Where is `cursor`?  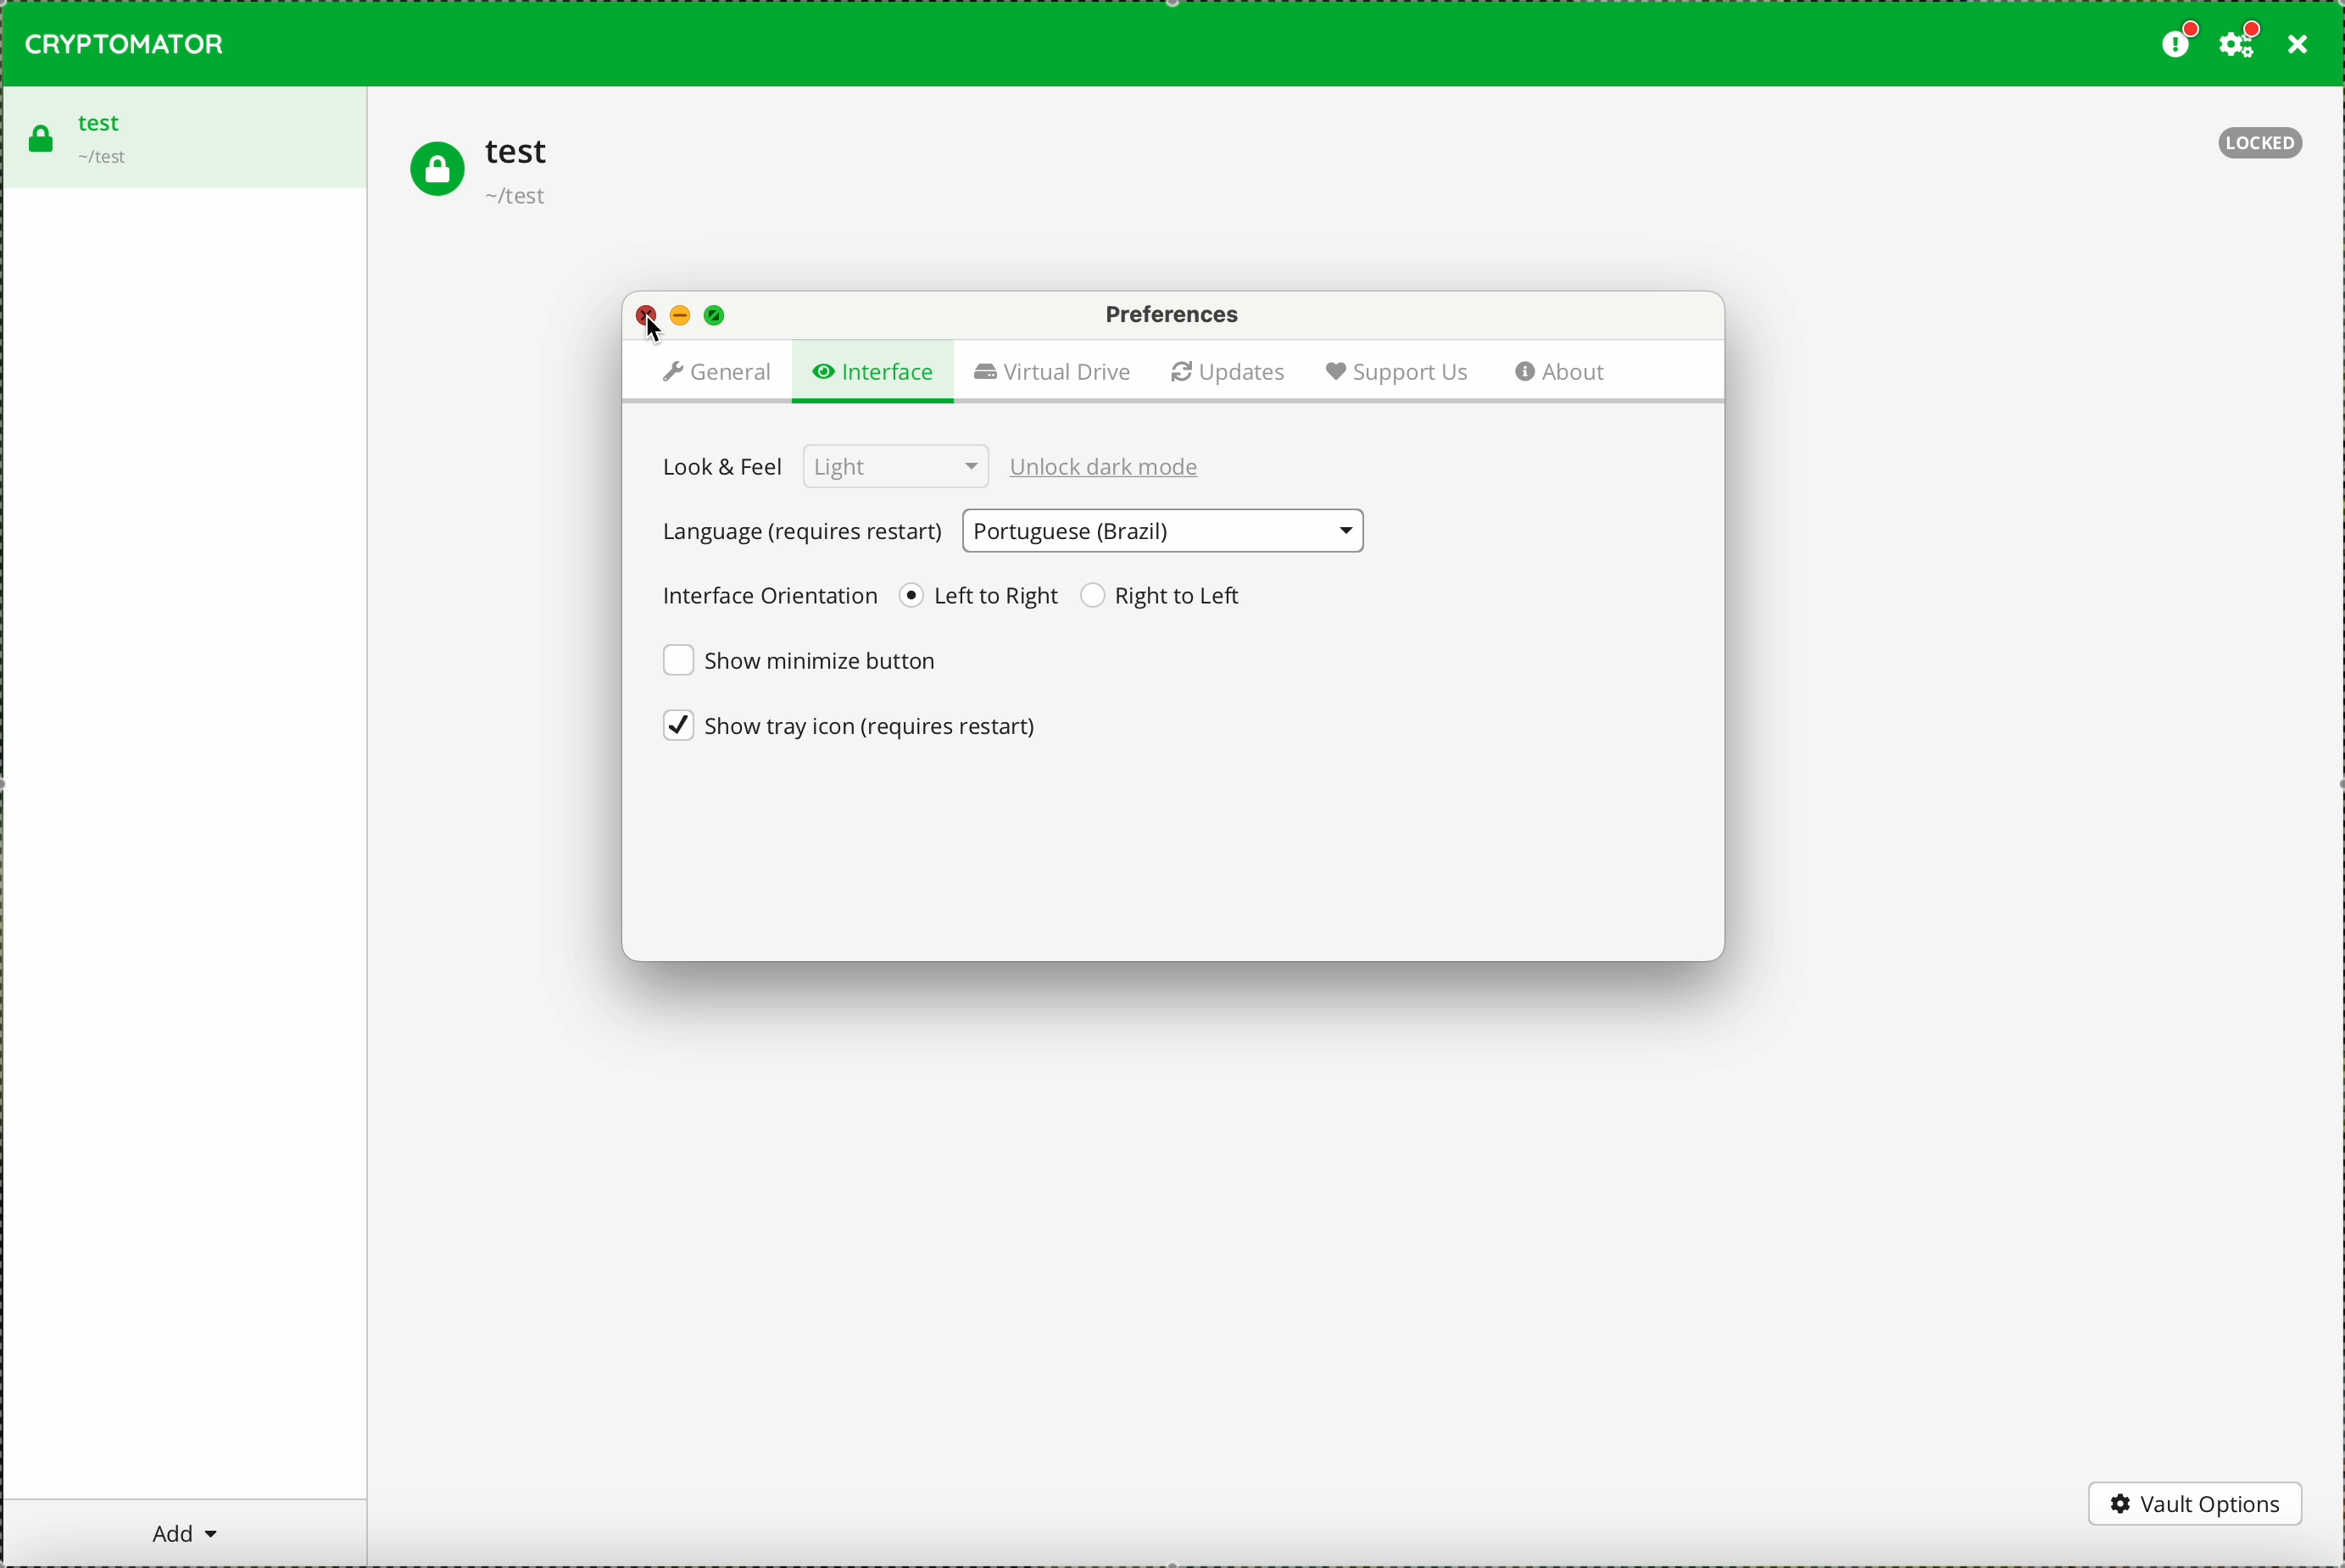
cursor is located at coordinates (658, 329).